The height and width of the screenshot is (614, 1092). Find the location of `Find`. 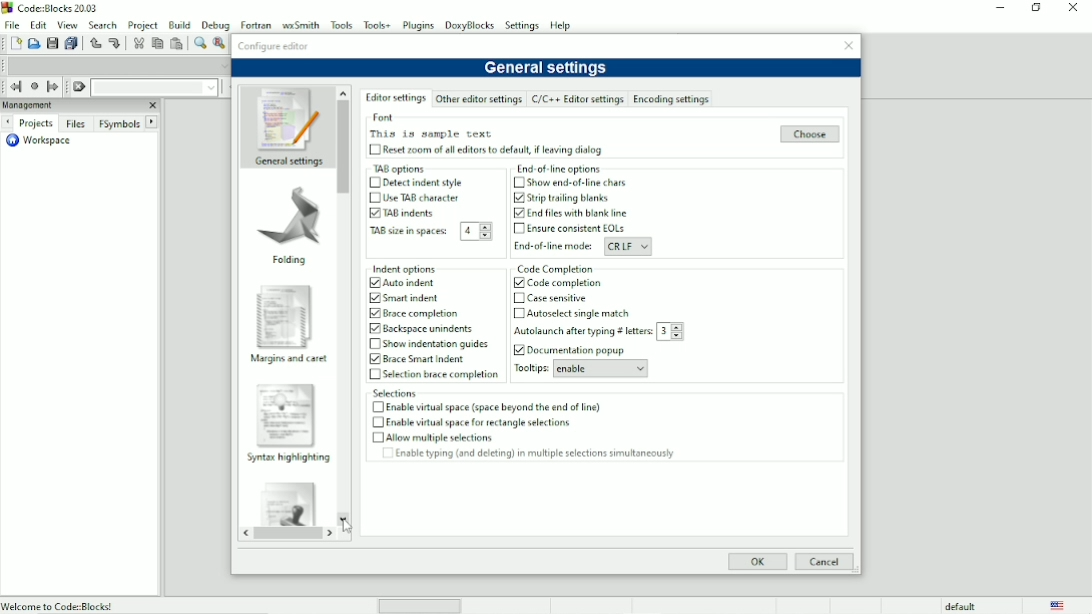

Find is located at coordinates (199, 43).